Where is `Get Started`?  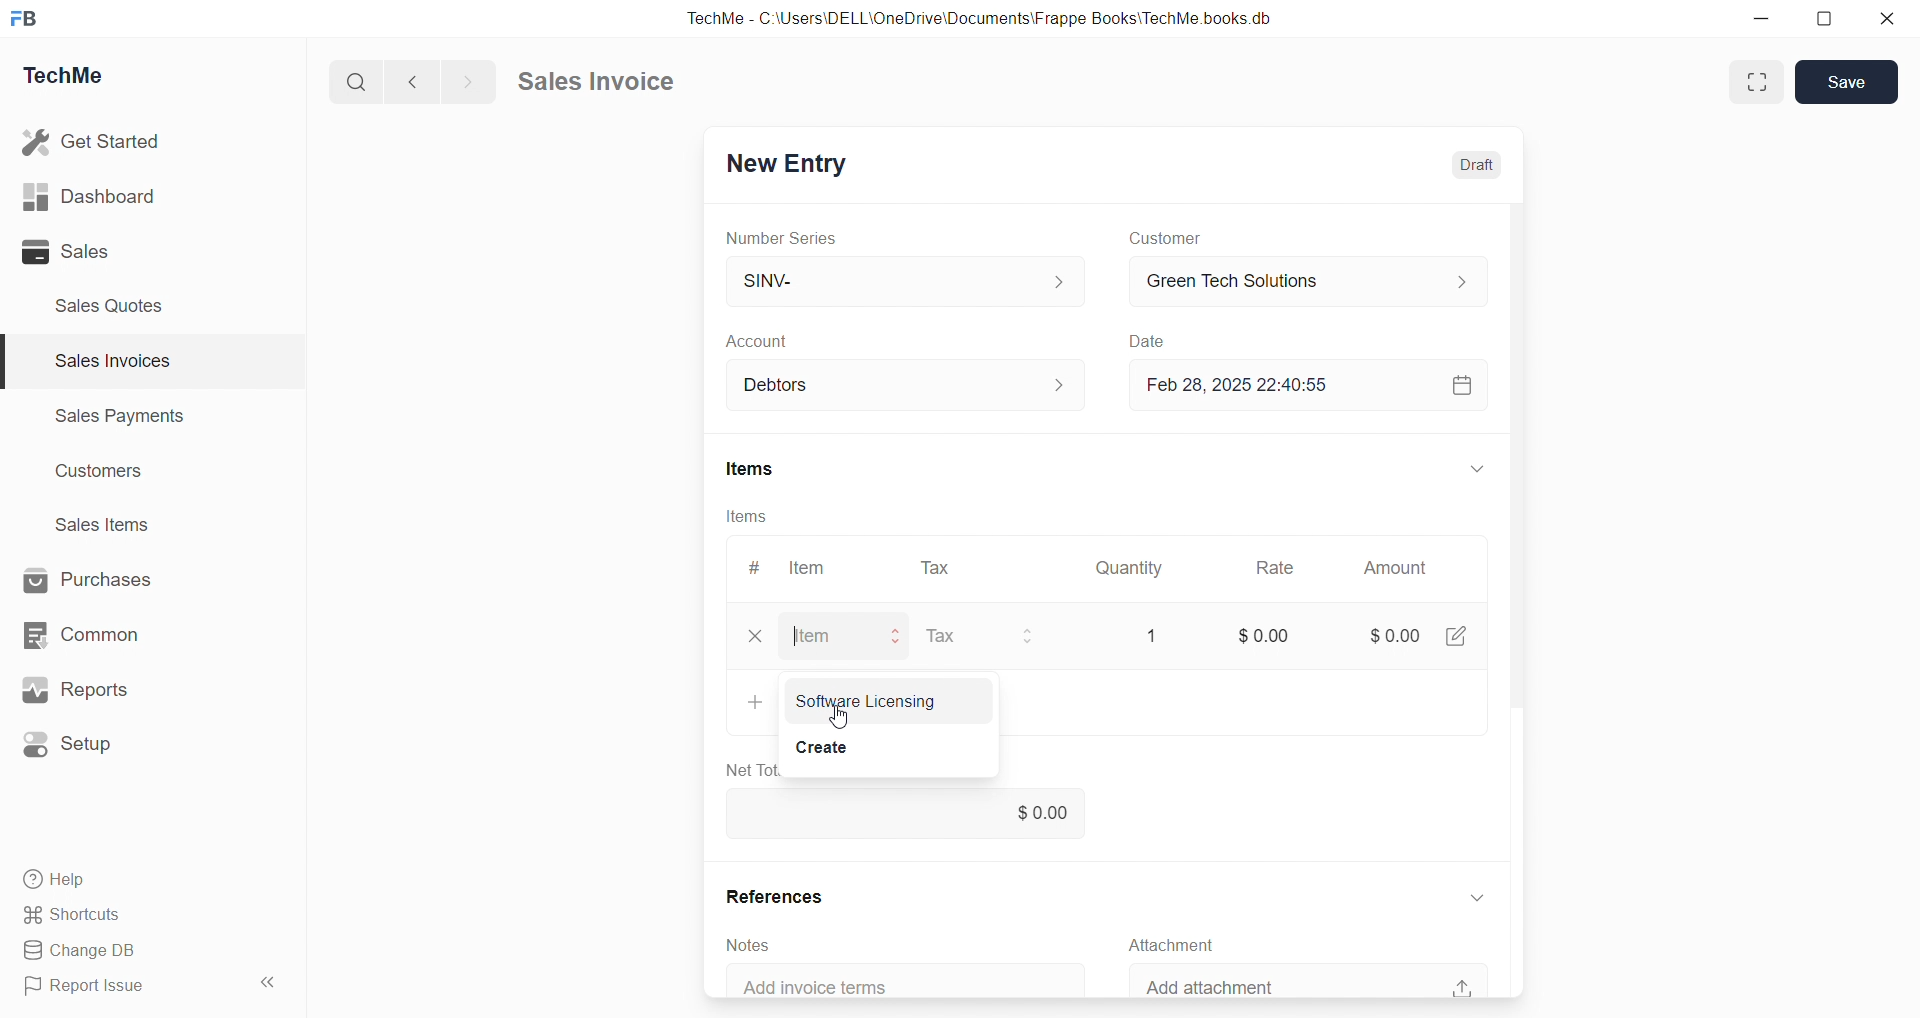 Get Started is located at coordinates (93, 141).